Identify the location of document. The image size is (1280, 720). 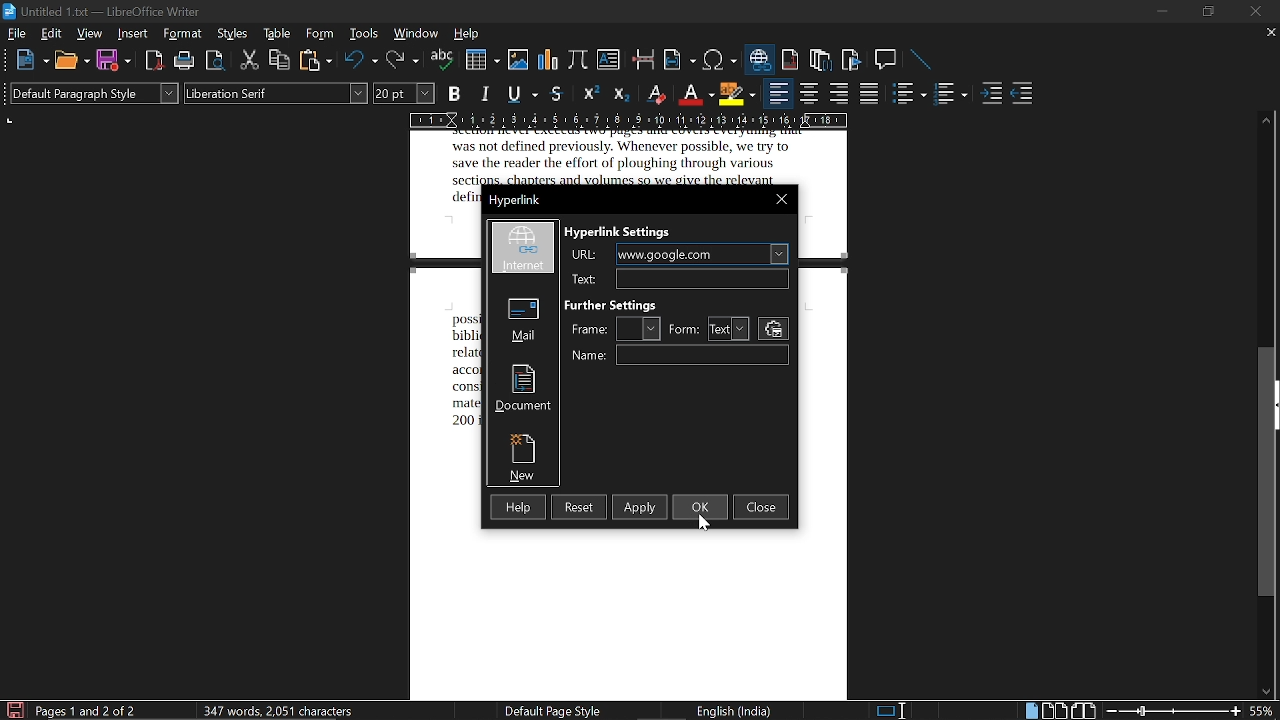
(521, 390).